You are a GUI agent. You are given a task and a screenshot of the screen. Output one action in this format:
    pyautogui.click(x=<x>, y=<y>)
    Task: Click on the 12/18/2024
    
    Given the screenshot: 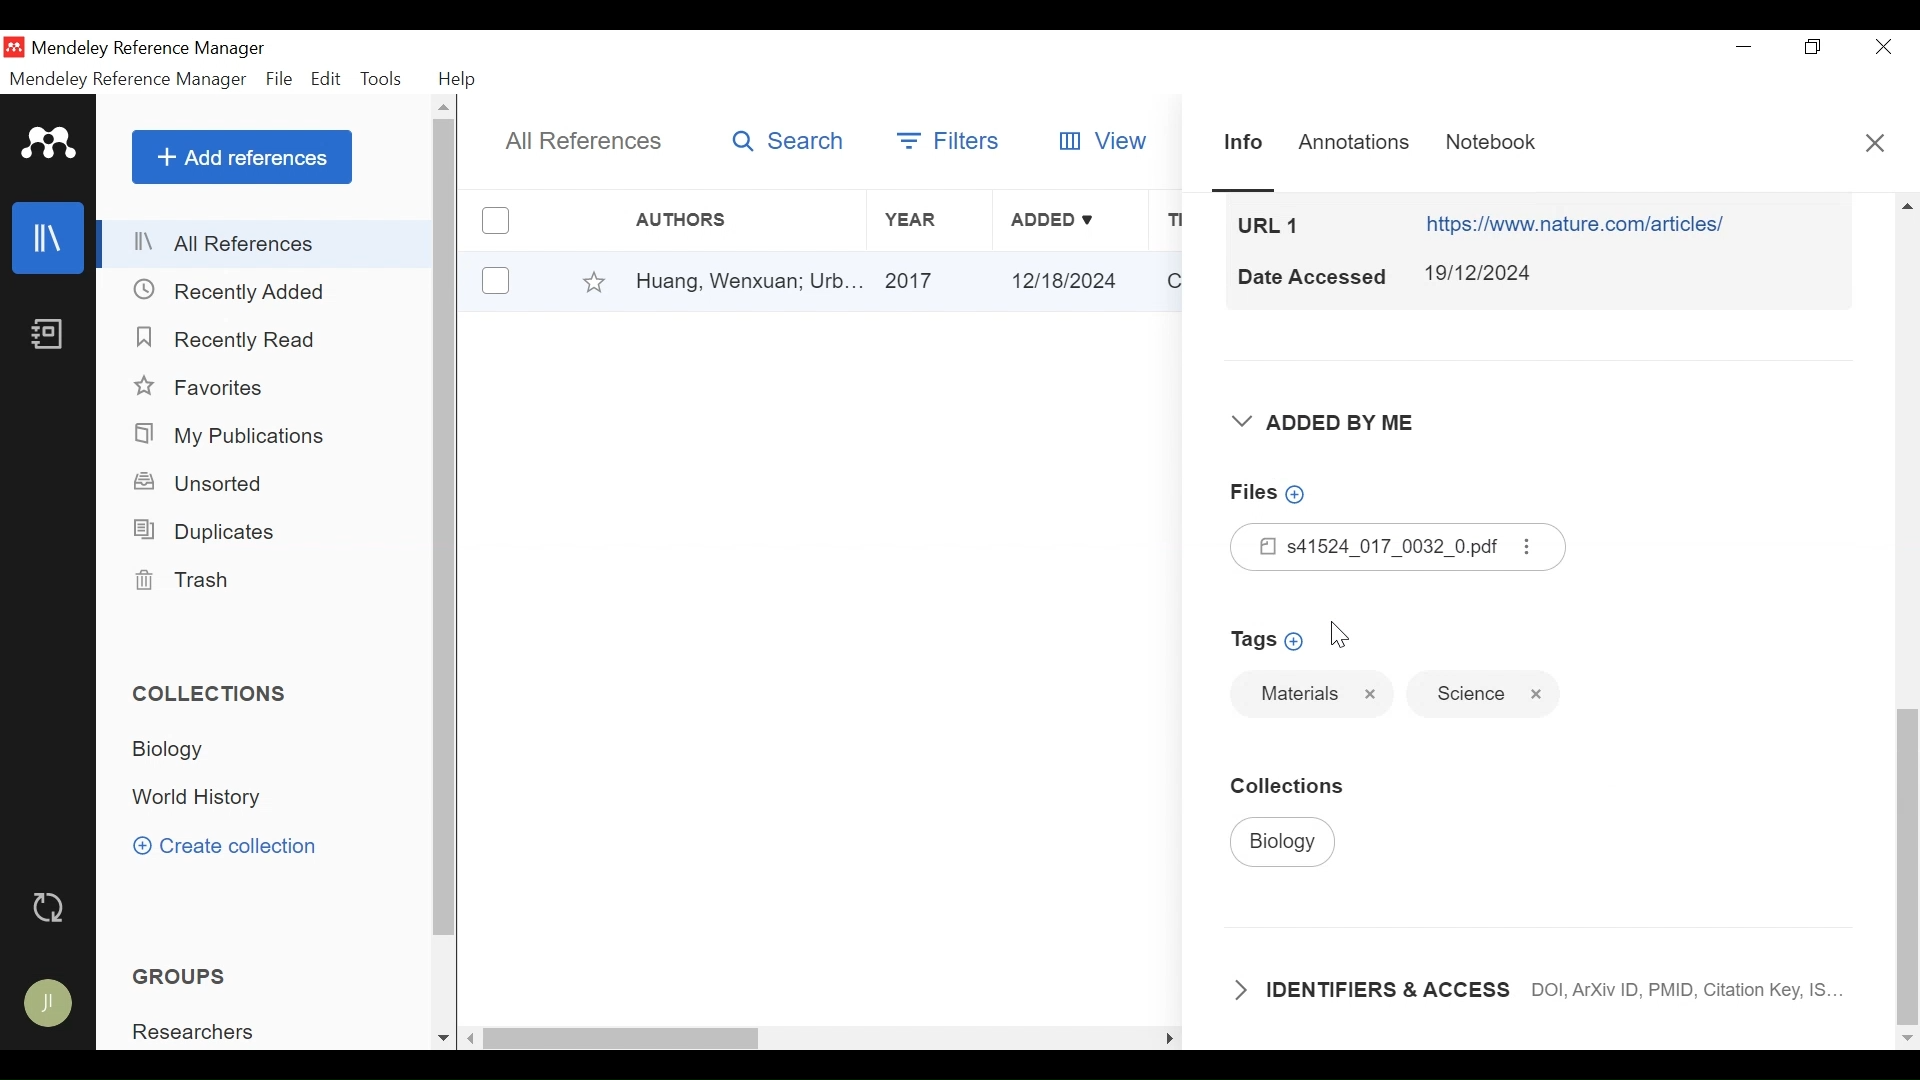 What is the action you would take?
    pyautogui.click(x=1070, y=280)
    